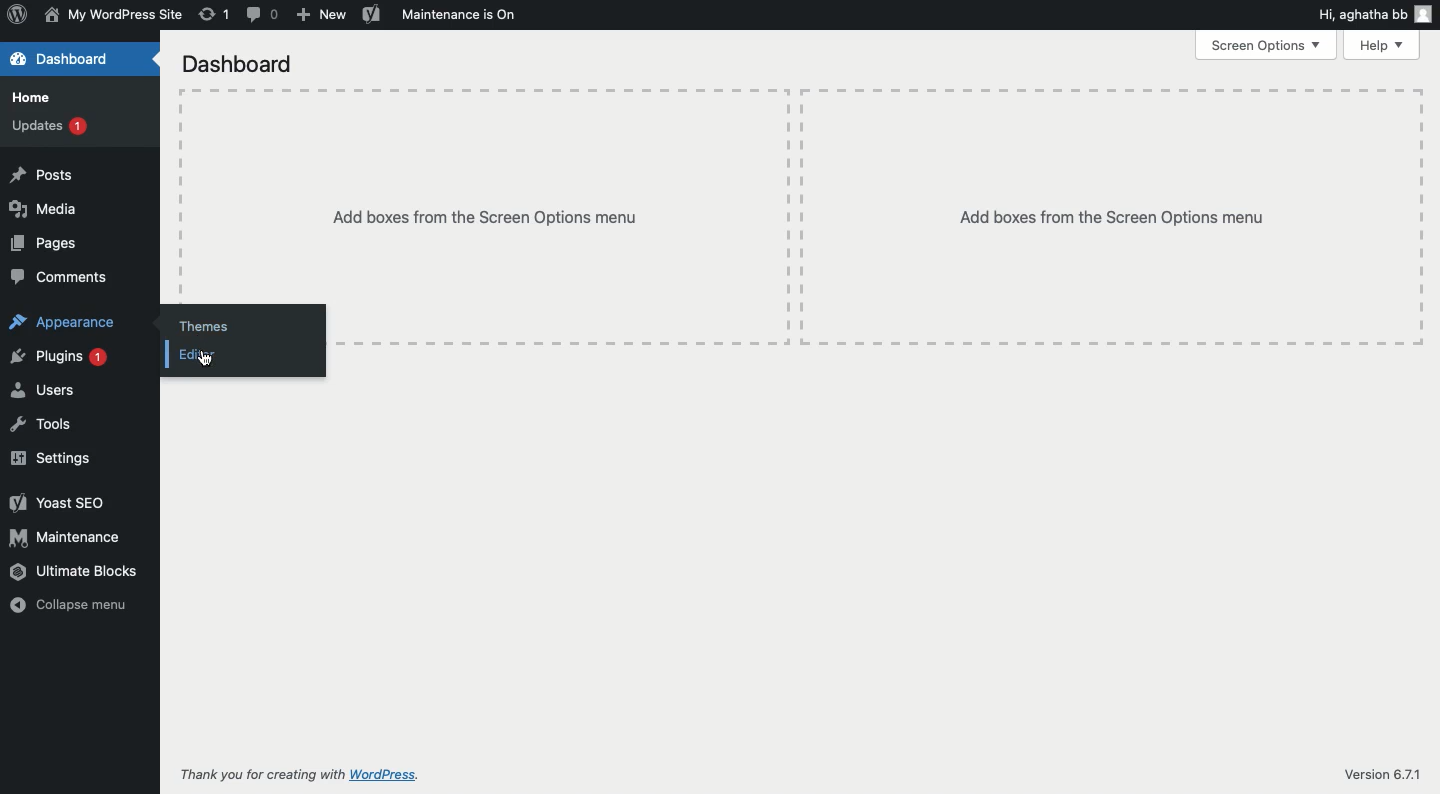 The image size is (1440, 794). What do you see at coordinates (42, 245) in the screenshot?
I see `Pages` at bounding box center [42, 245].